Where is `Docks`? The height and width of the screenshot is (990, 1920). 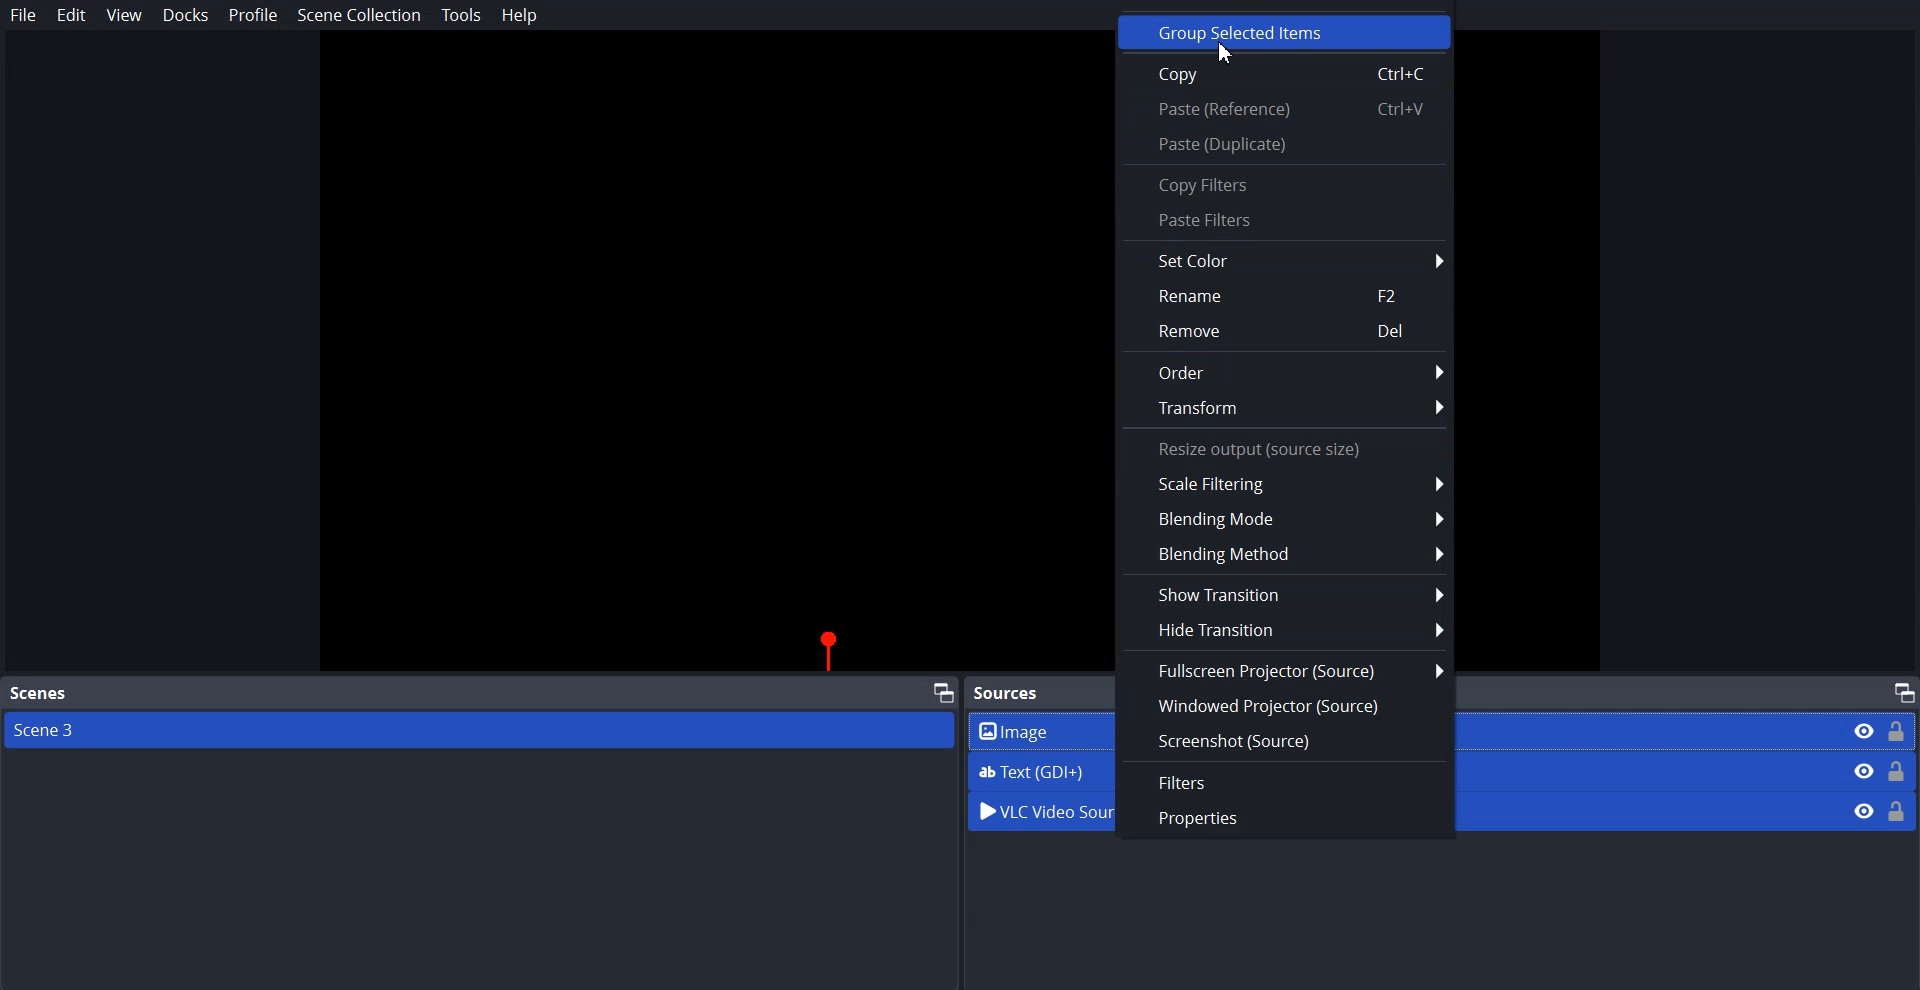 Docks is located at coordinates (186, 15).